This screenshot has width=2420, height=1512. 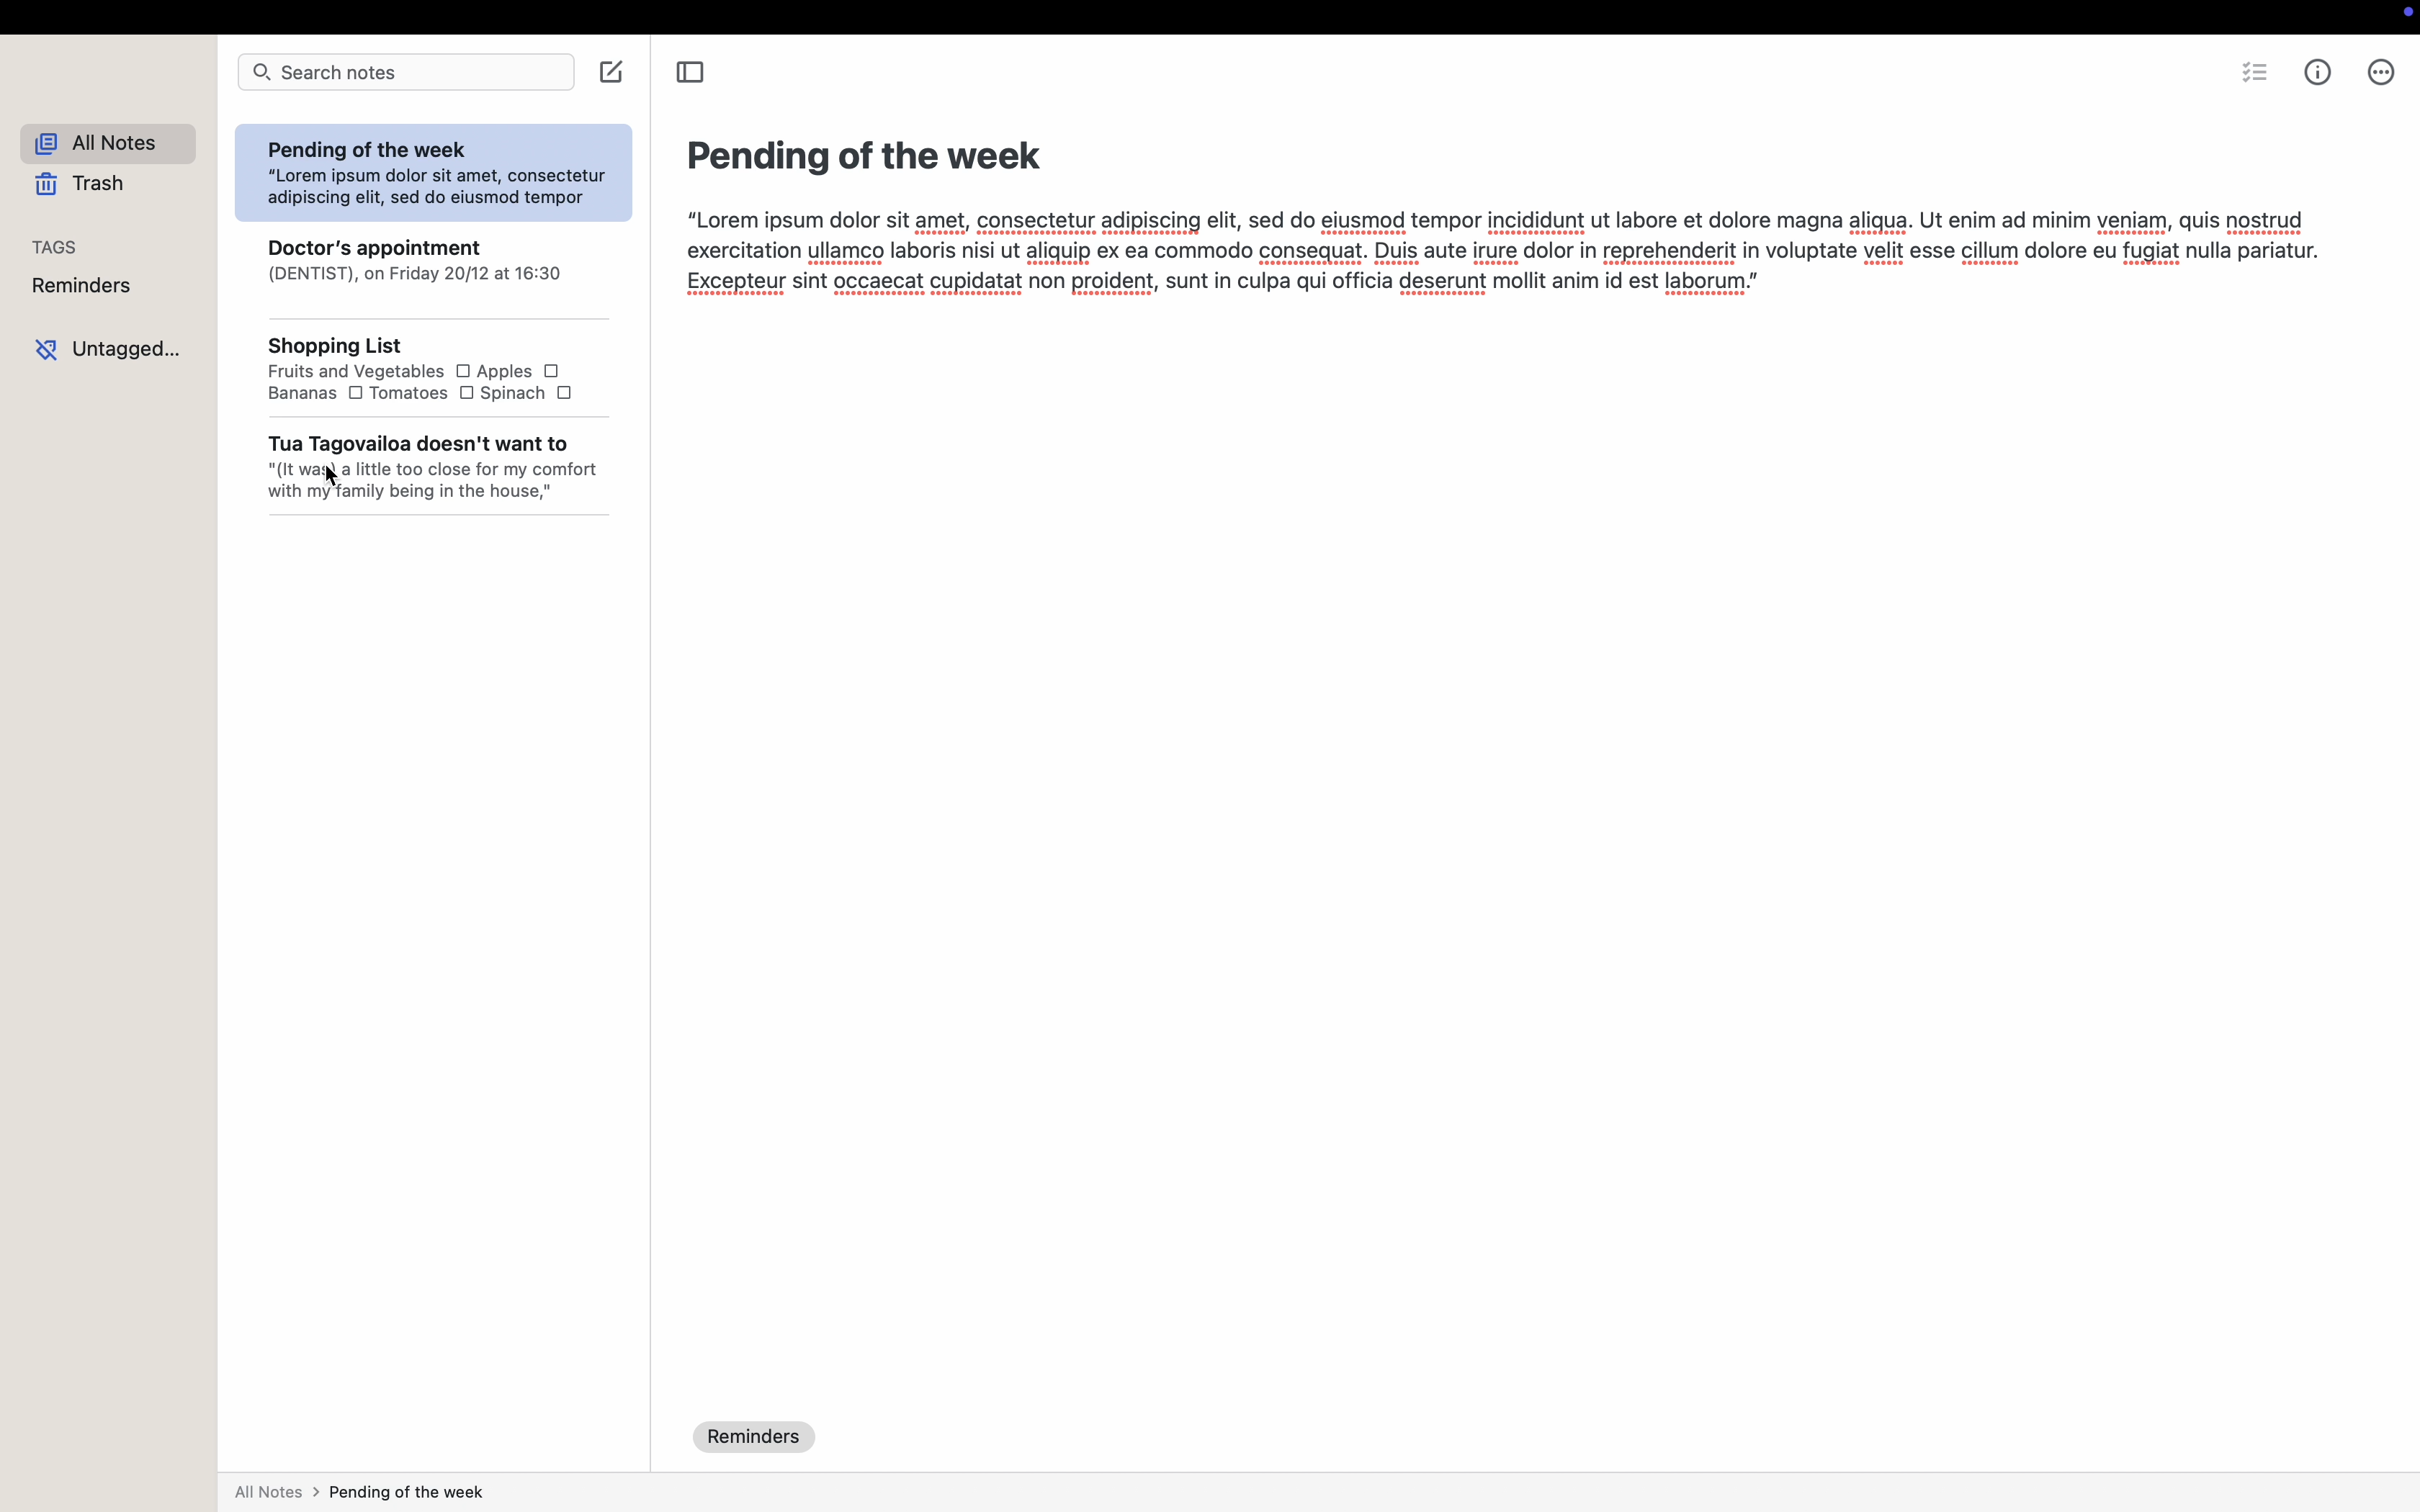 What do you see at coordinates (431, 274) in the screenshot?
I see `LUOCTOr's appointment
(DENTIST), on Friday 20/12 at 16:30` at bounding box center [431, 274].